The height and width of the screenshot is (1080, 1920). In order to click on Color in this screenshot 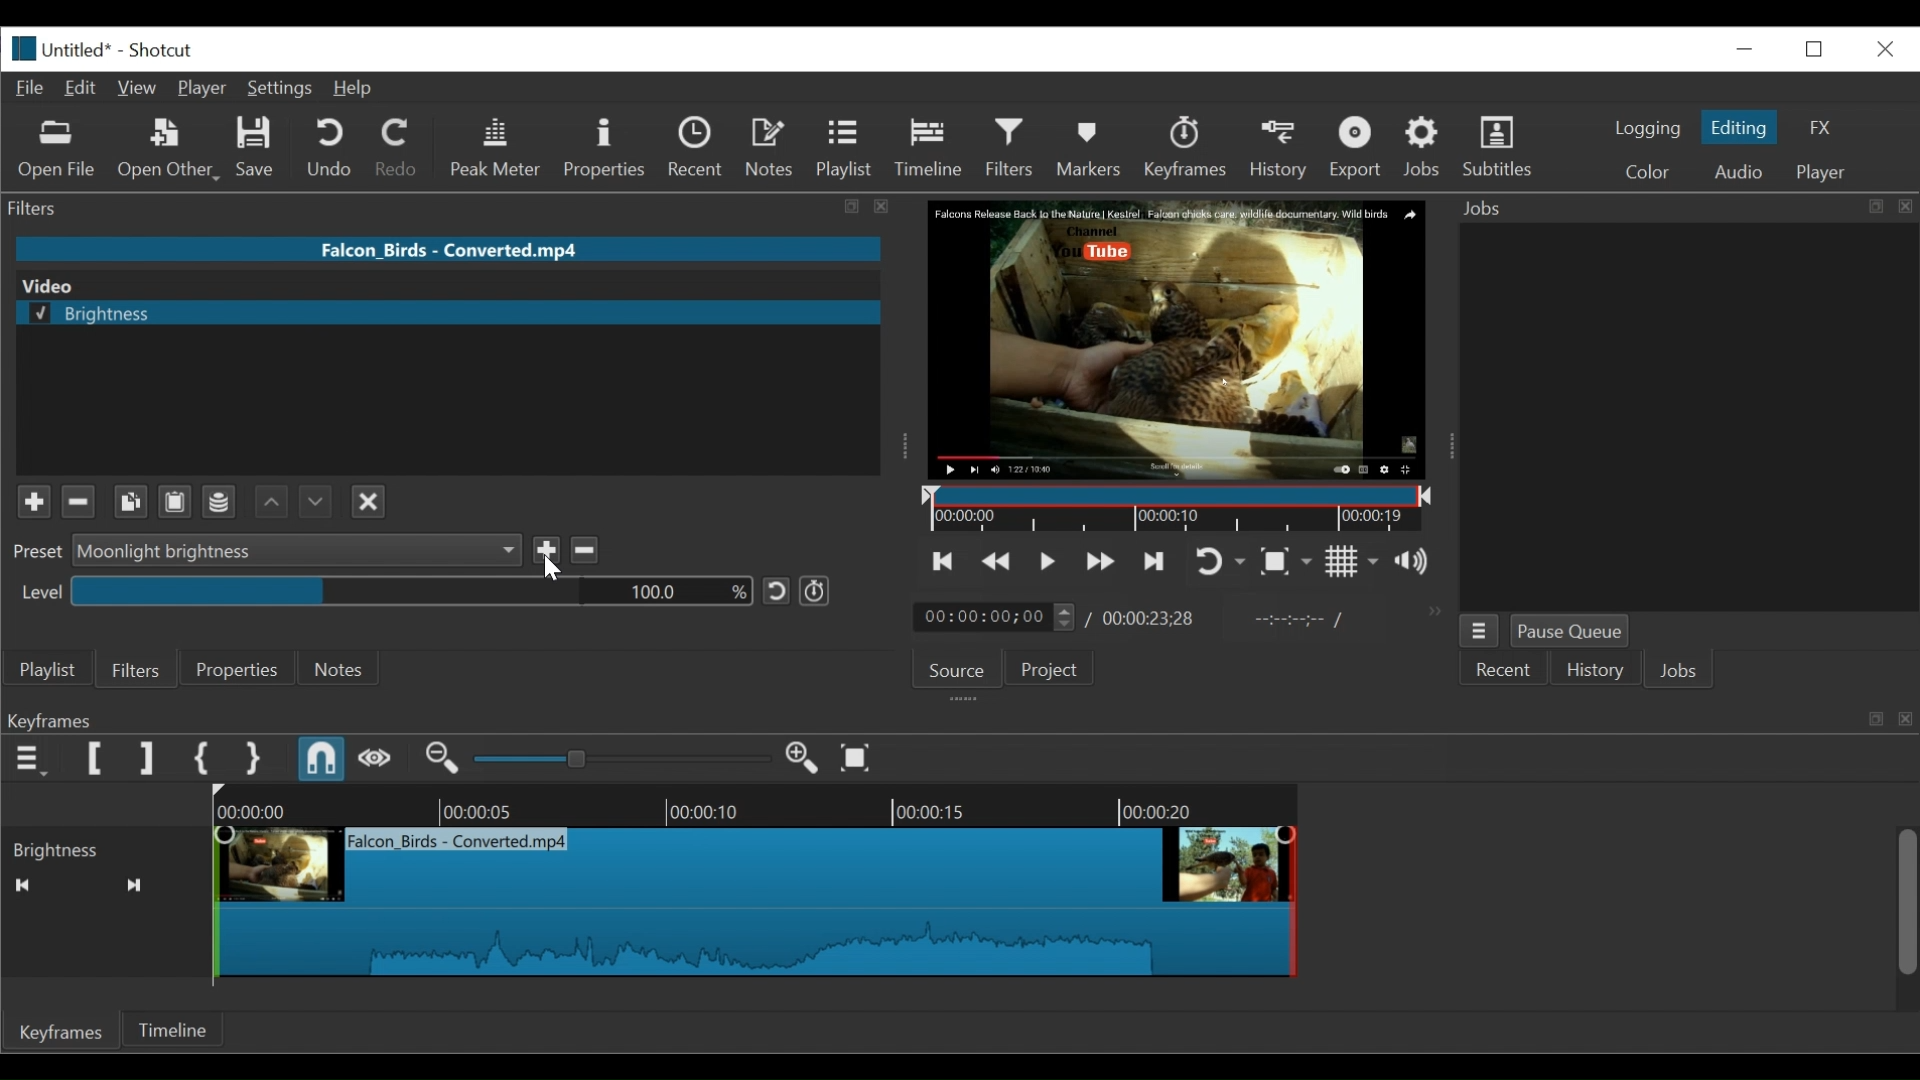, I will do `click(1648, 170)`.